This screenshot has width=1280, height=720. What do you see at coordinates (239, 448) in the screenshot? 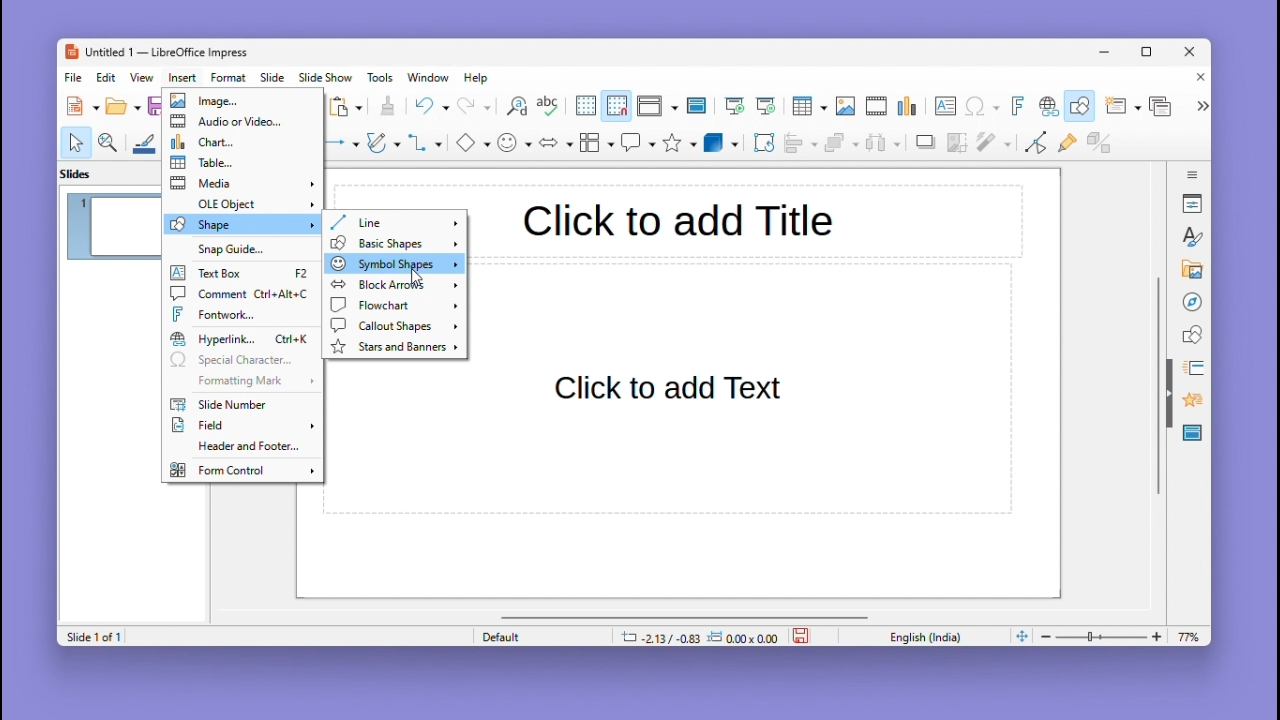
I see `Header and footer` at bounding box center [239, 448].